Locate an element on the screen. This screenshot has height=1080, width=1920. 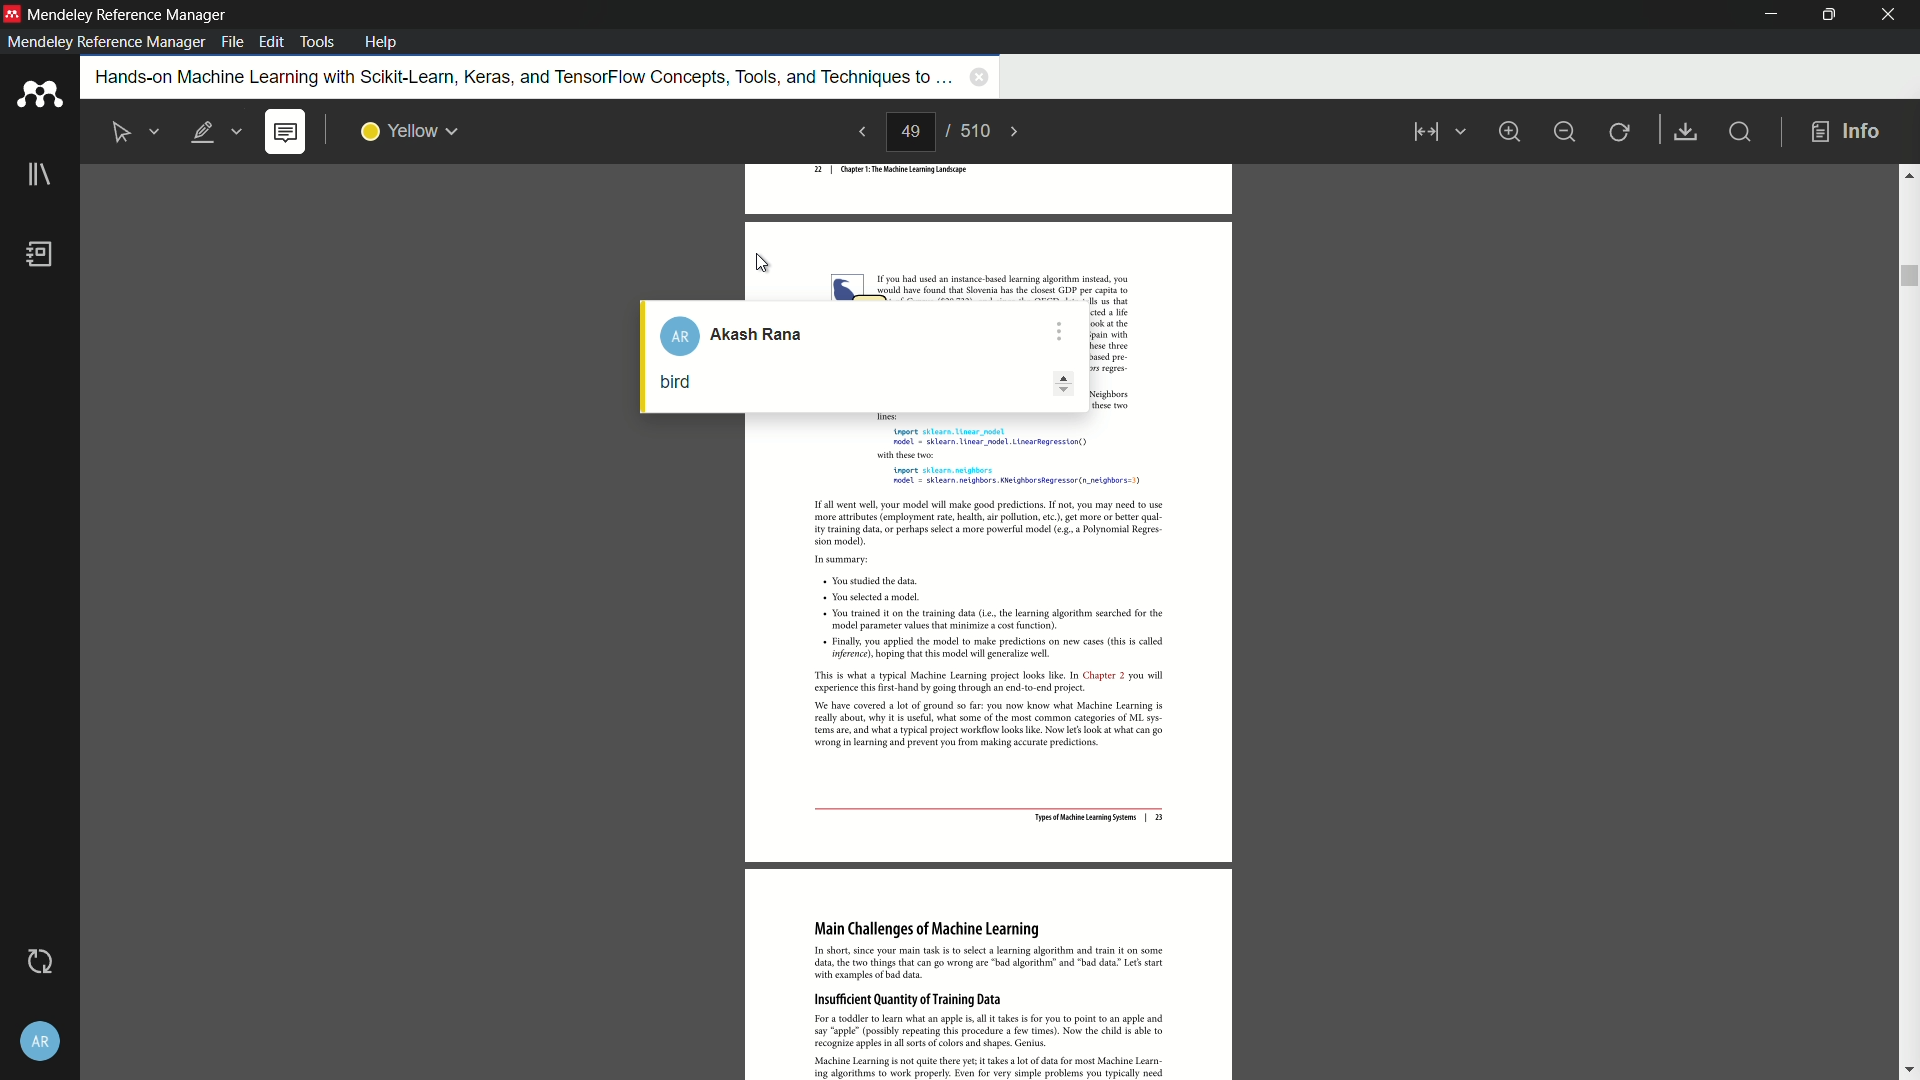
maximize is located at coordinates (1825, 15).